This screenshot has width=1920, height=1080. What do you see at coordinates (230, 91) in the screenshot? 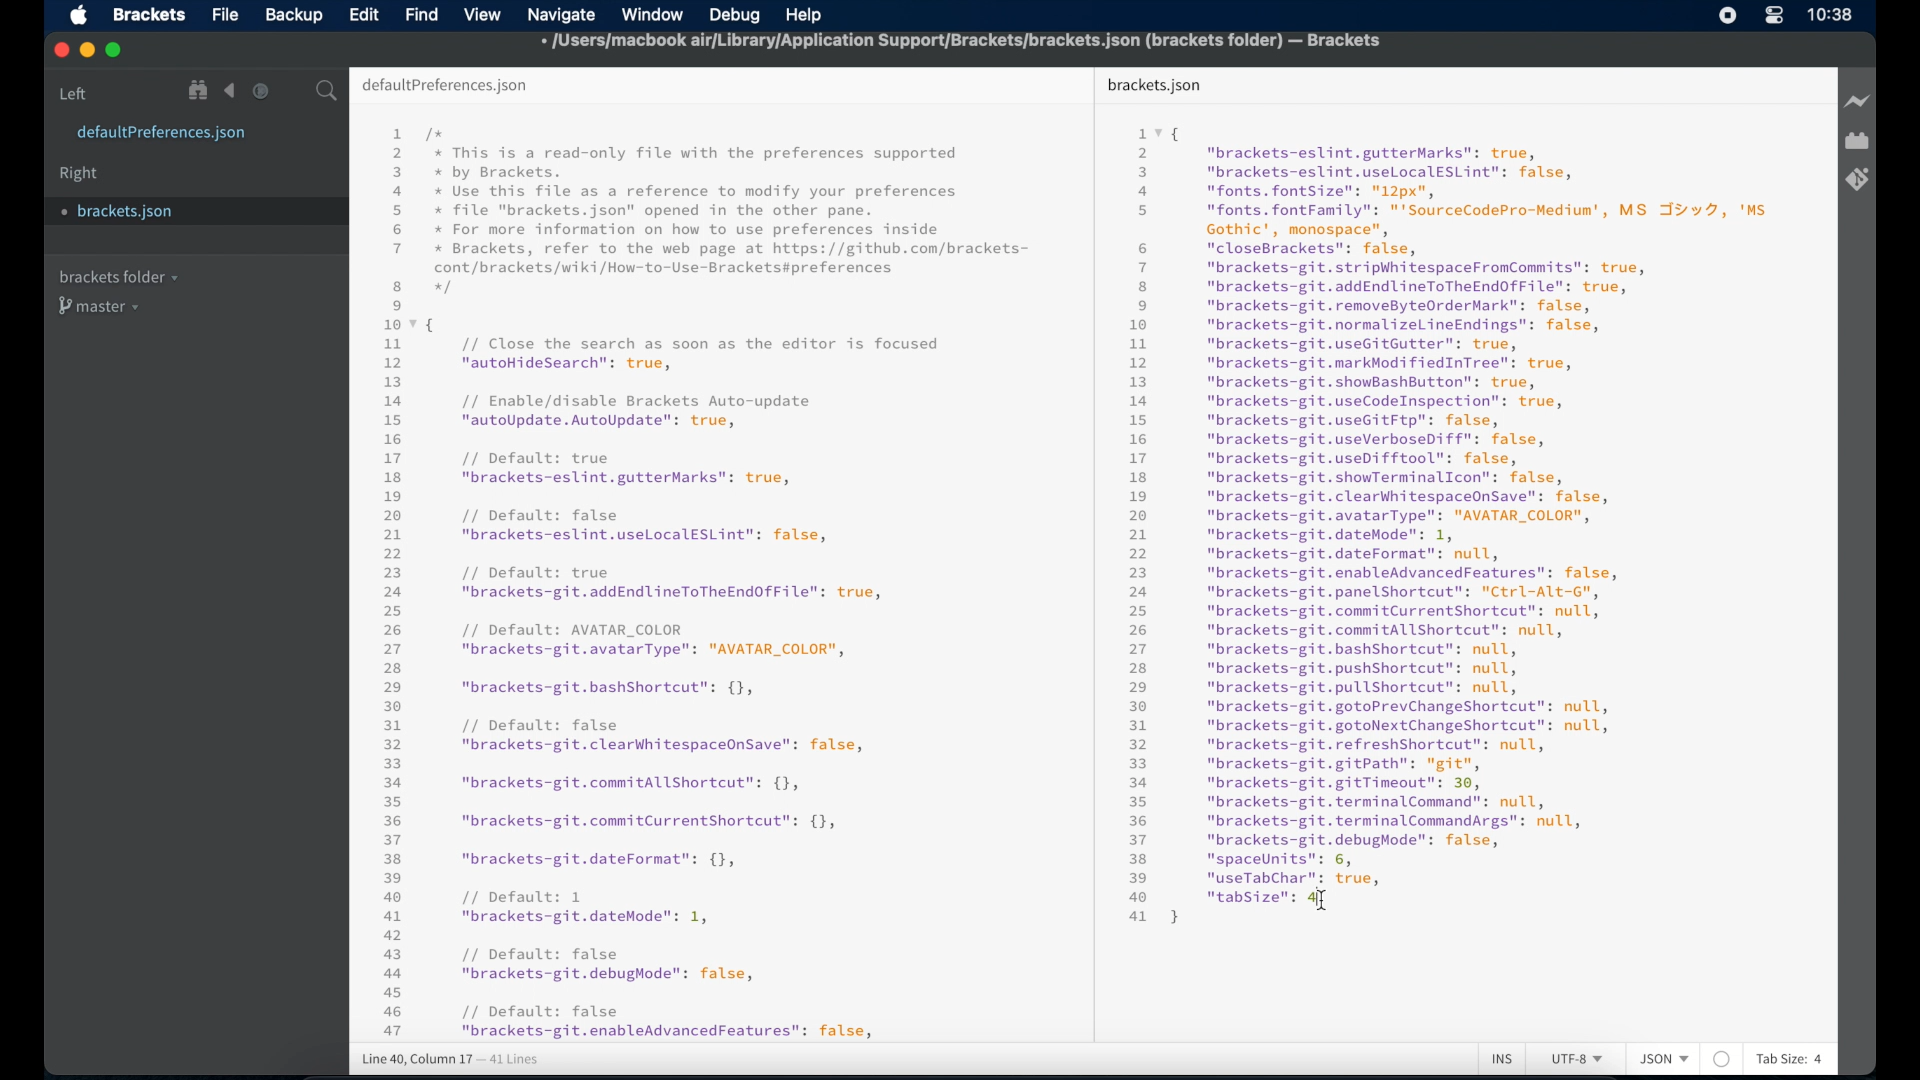
I see `navigate backward` at bounding box center [230, 91].